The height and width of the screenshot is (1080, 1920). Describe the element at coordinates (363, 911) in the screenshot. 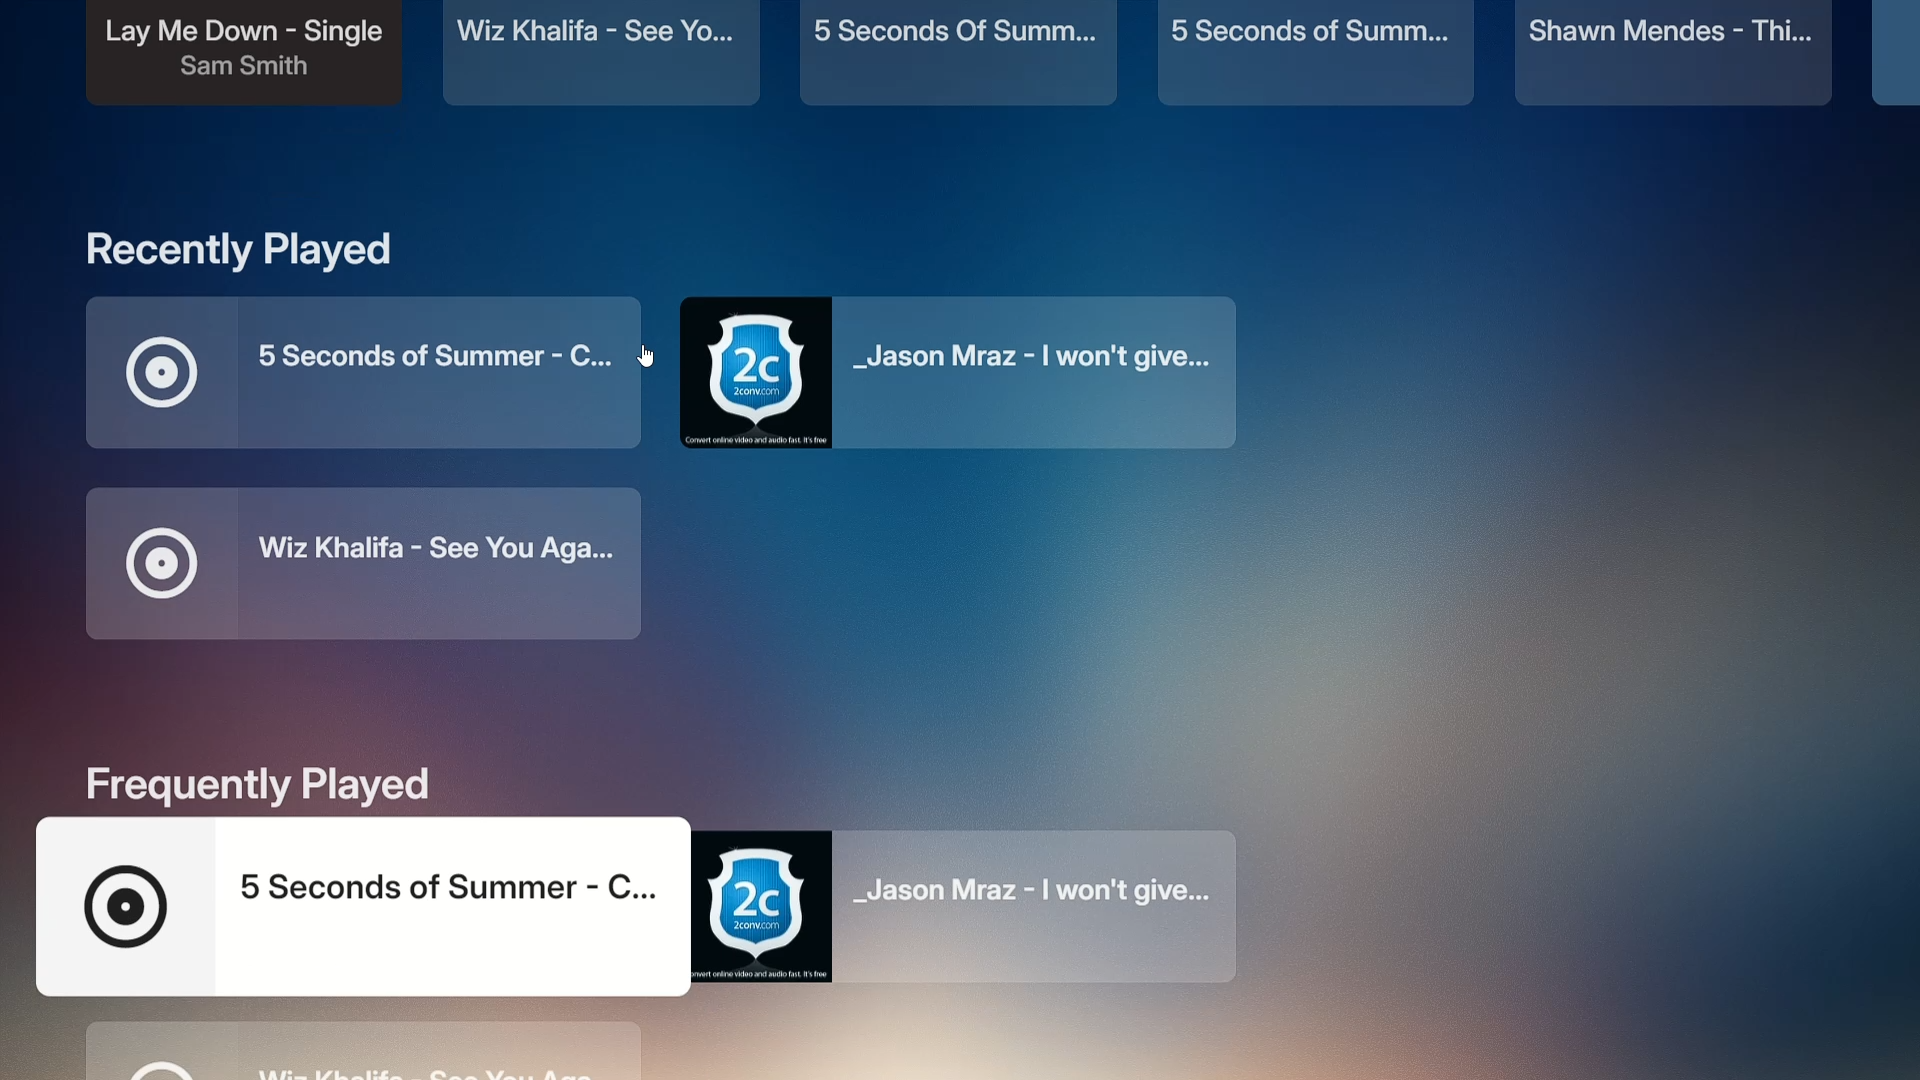

I see `5 Seconds of Summer` at that location.